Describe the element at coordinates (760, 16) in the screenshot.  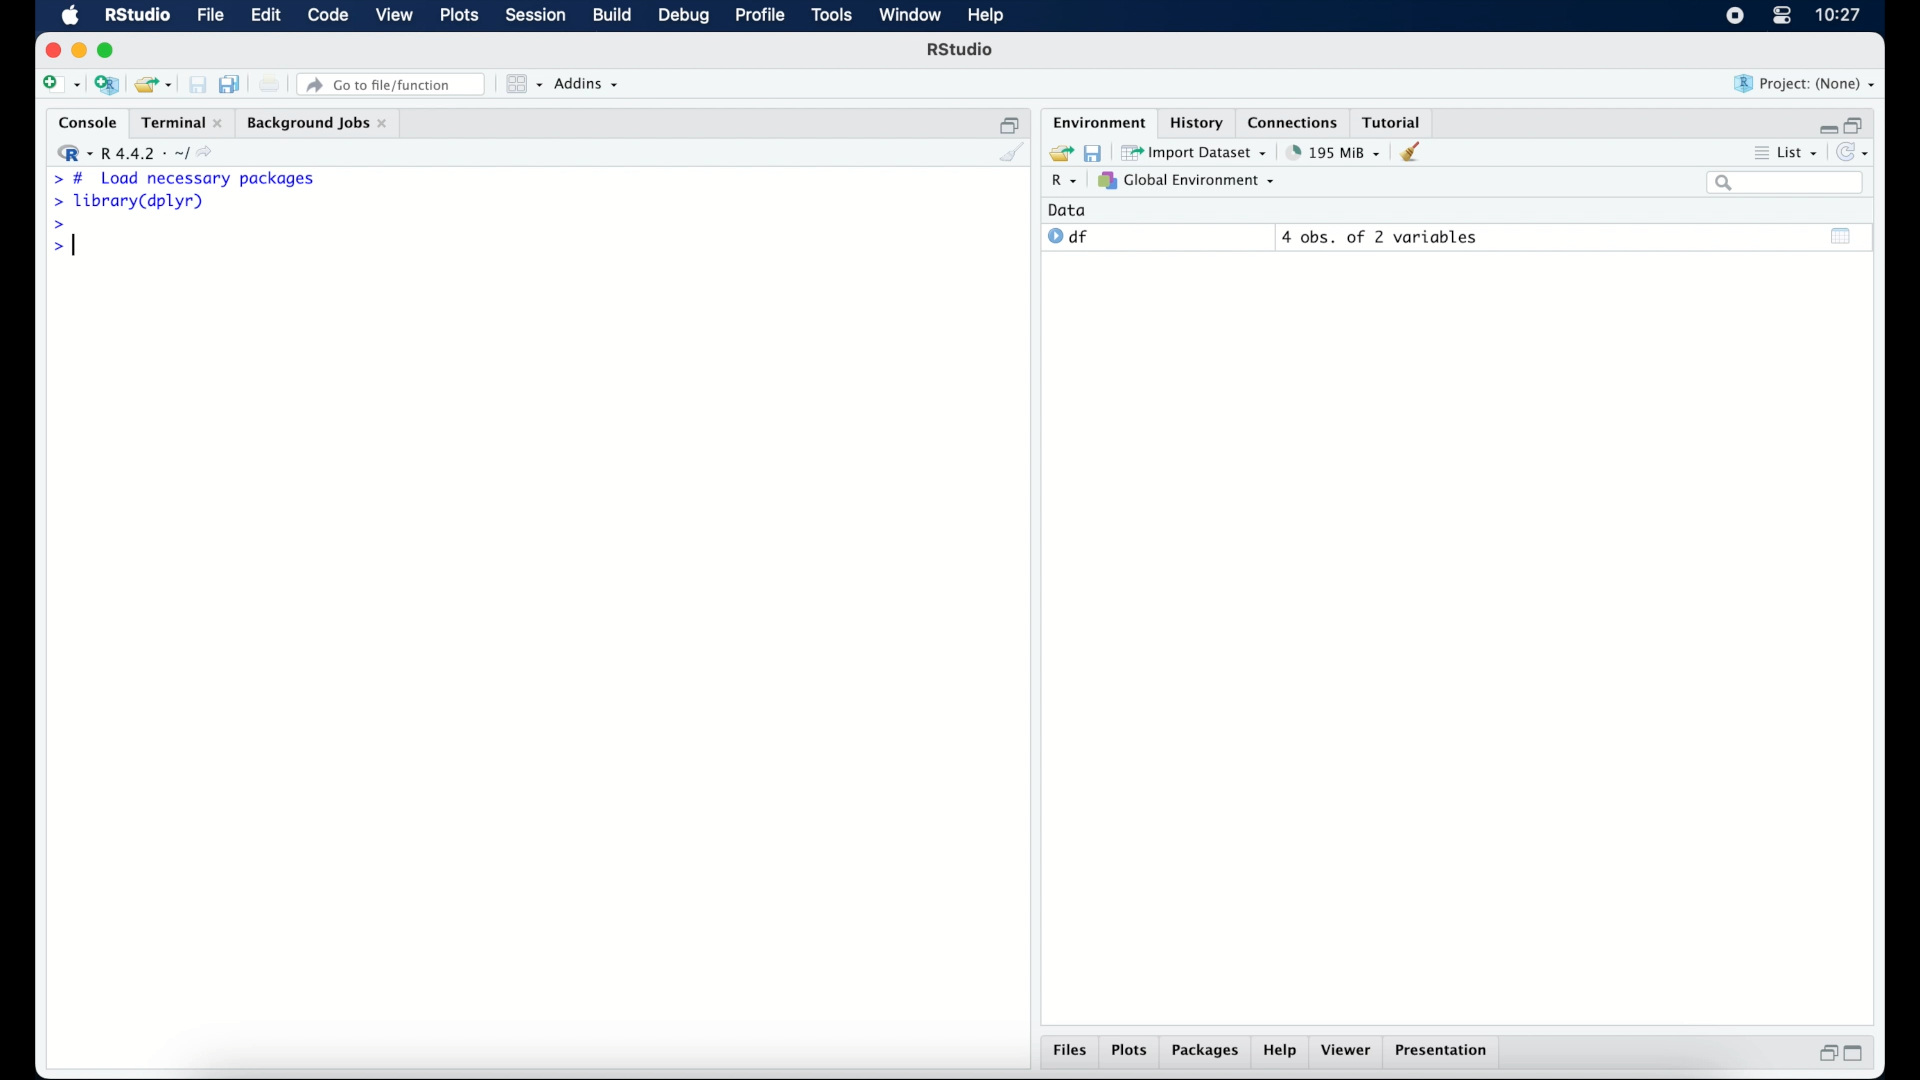
I see `profile` at that location.